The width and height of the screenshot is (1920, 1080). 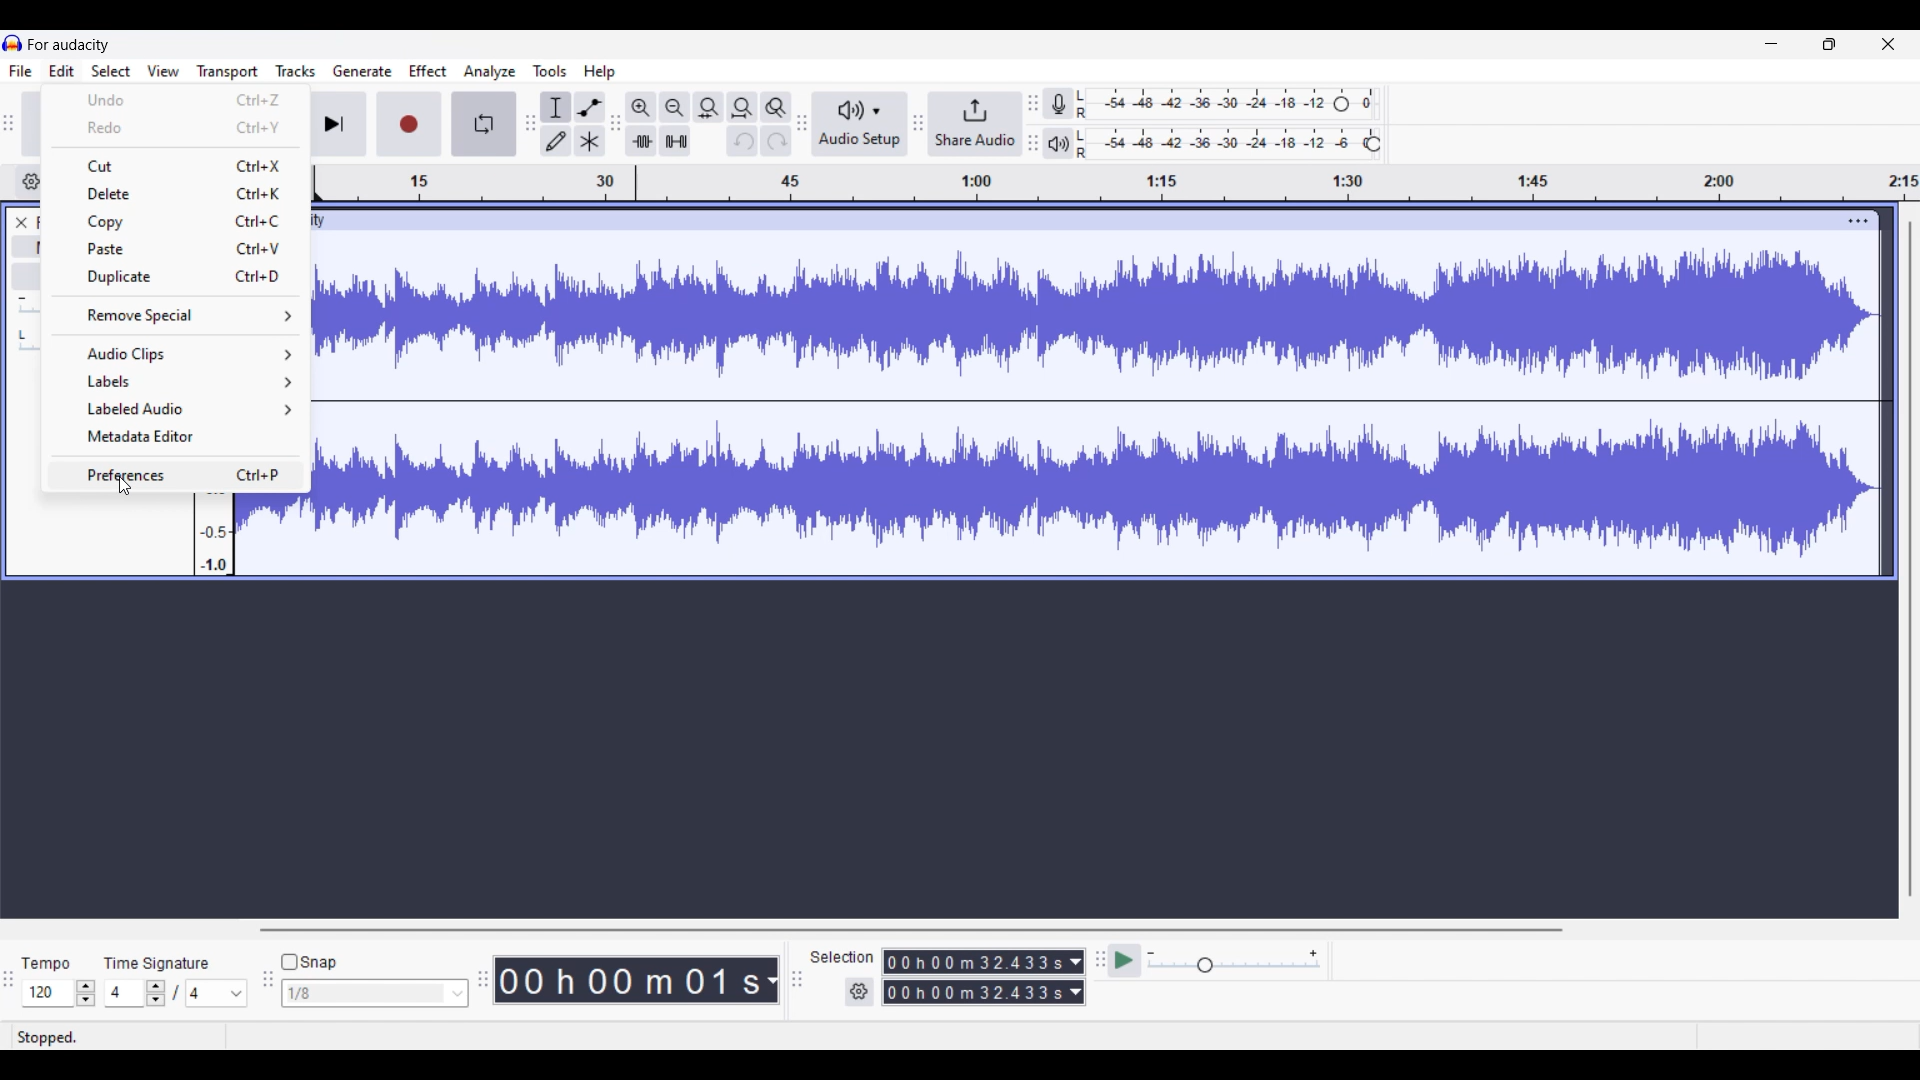 What do you see at coordinates (1911, 559) in the screenshot?
I see `Vertical scroll bar` at bounding box center [1911, 559].